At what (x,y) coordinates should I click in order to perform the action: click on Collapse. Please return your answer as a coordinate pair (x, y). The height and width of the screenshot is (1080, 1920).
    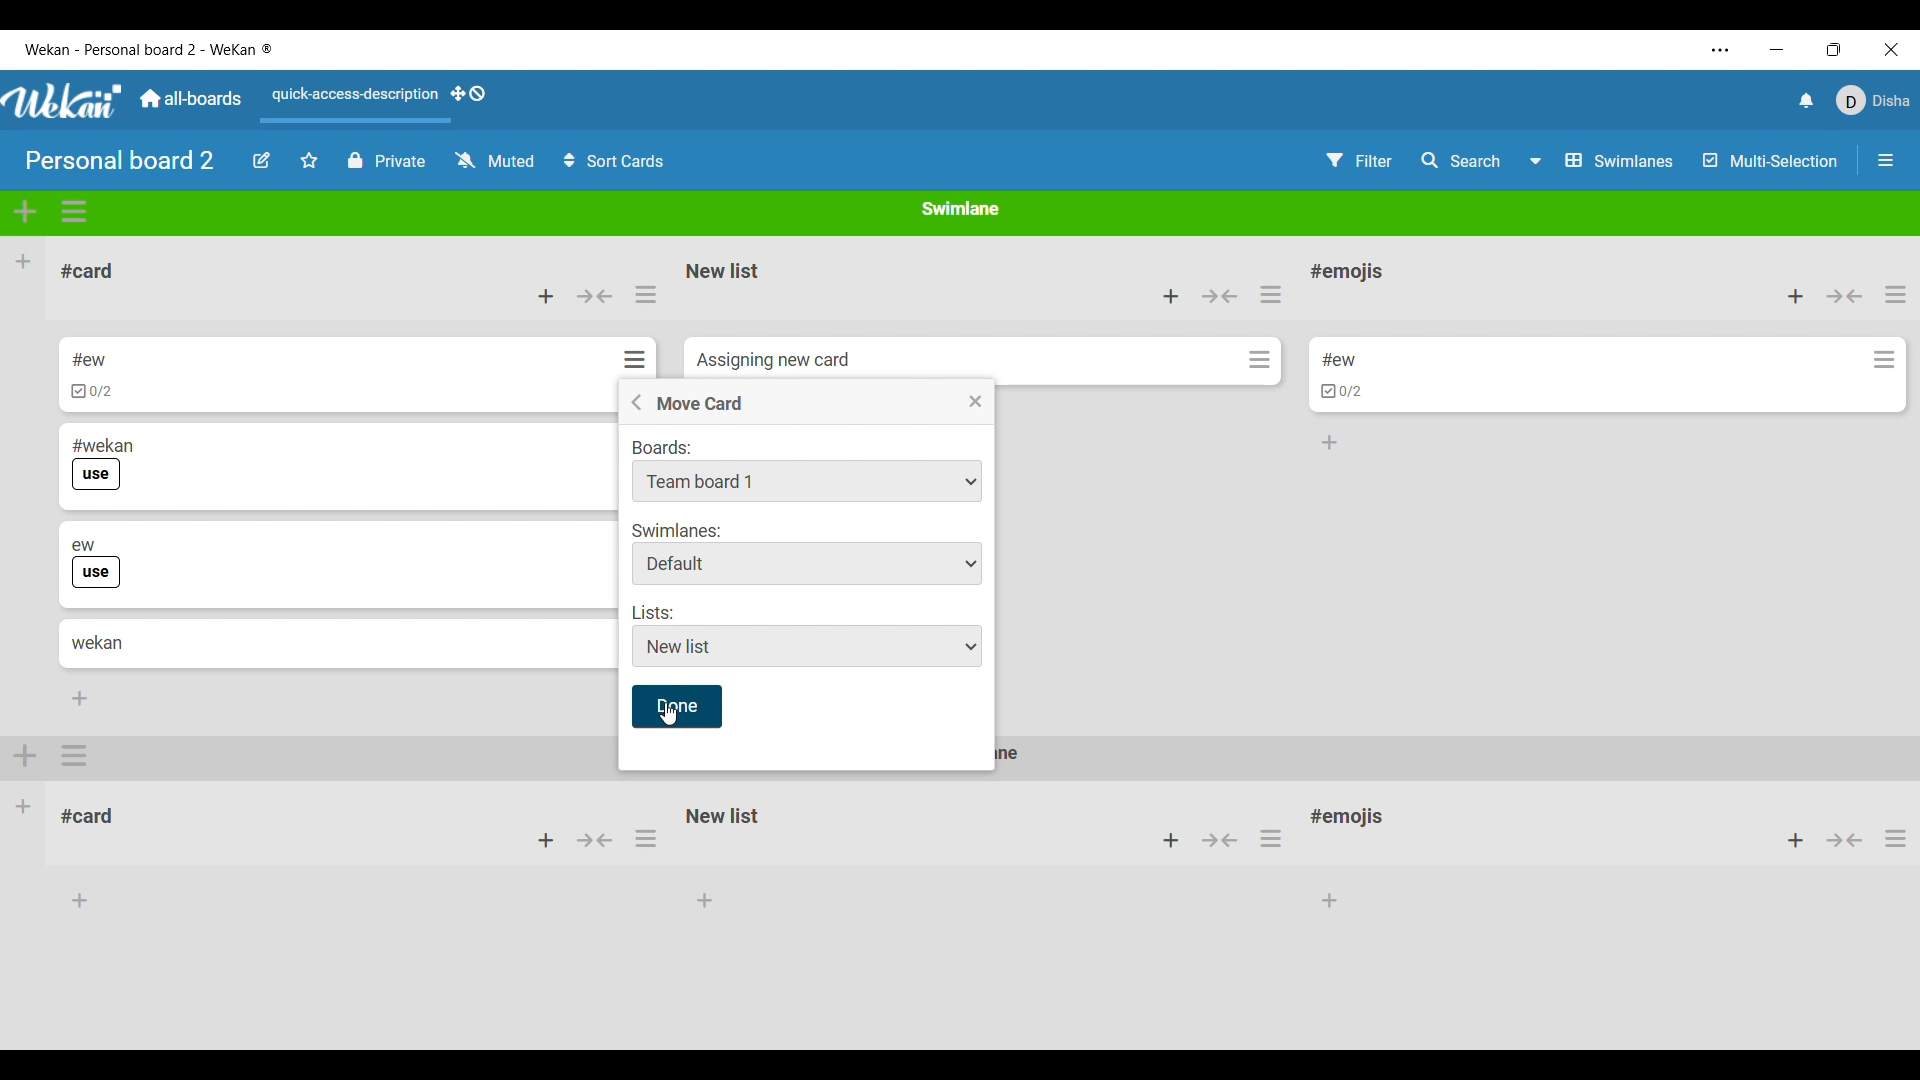
    Looking at the image, I should click on (1845, 296).